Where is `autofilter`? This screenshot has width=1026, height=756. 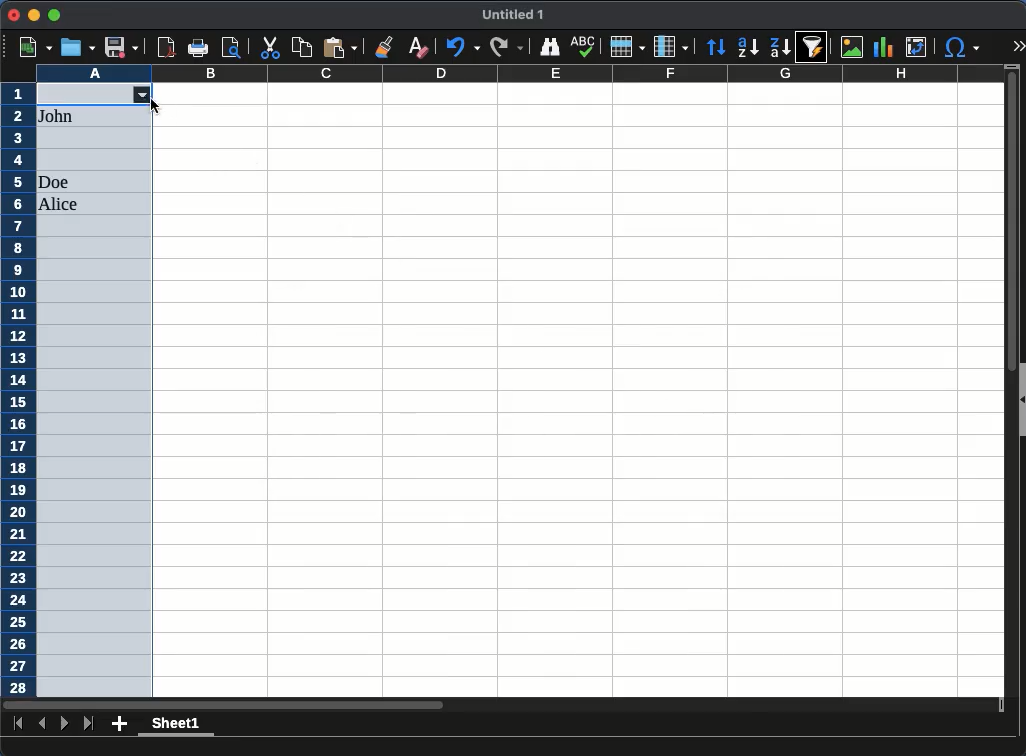 autofilter is located at coordinates (147, 96).